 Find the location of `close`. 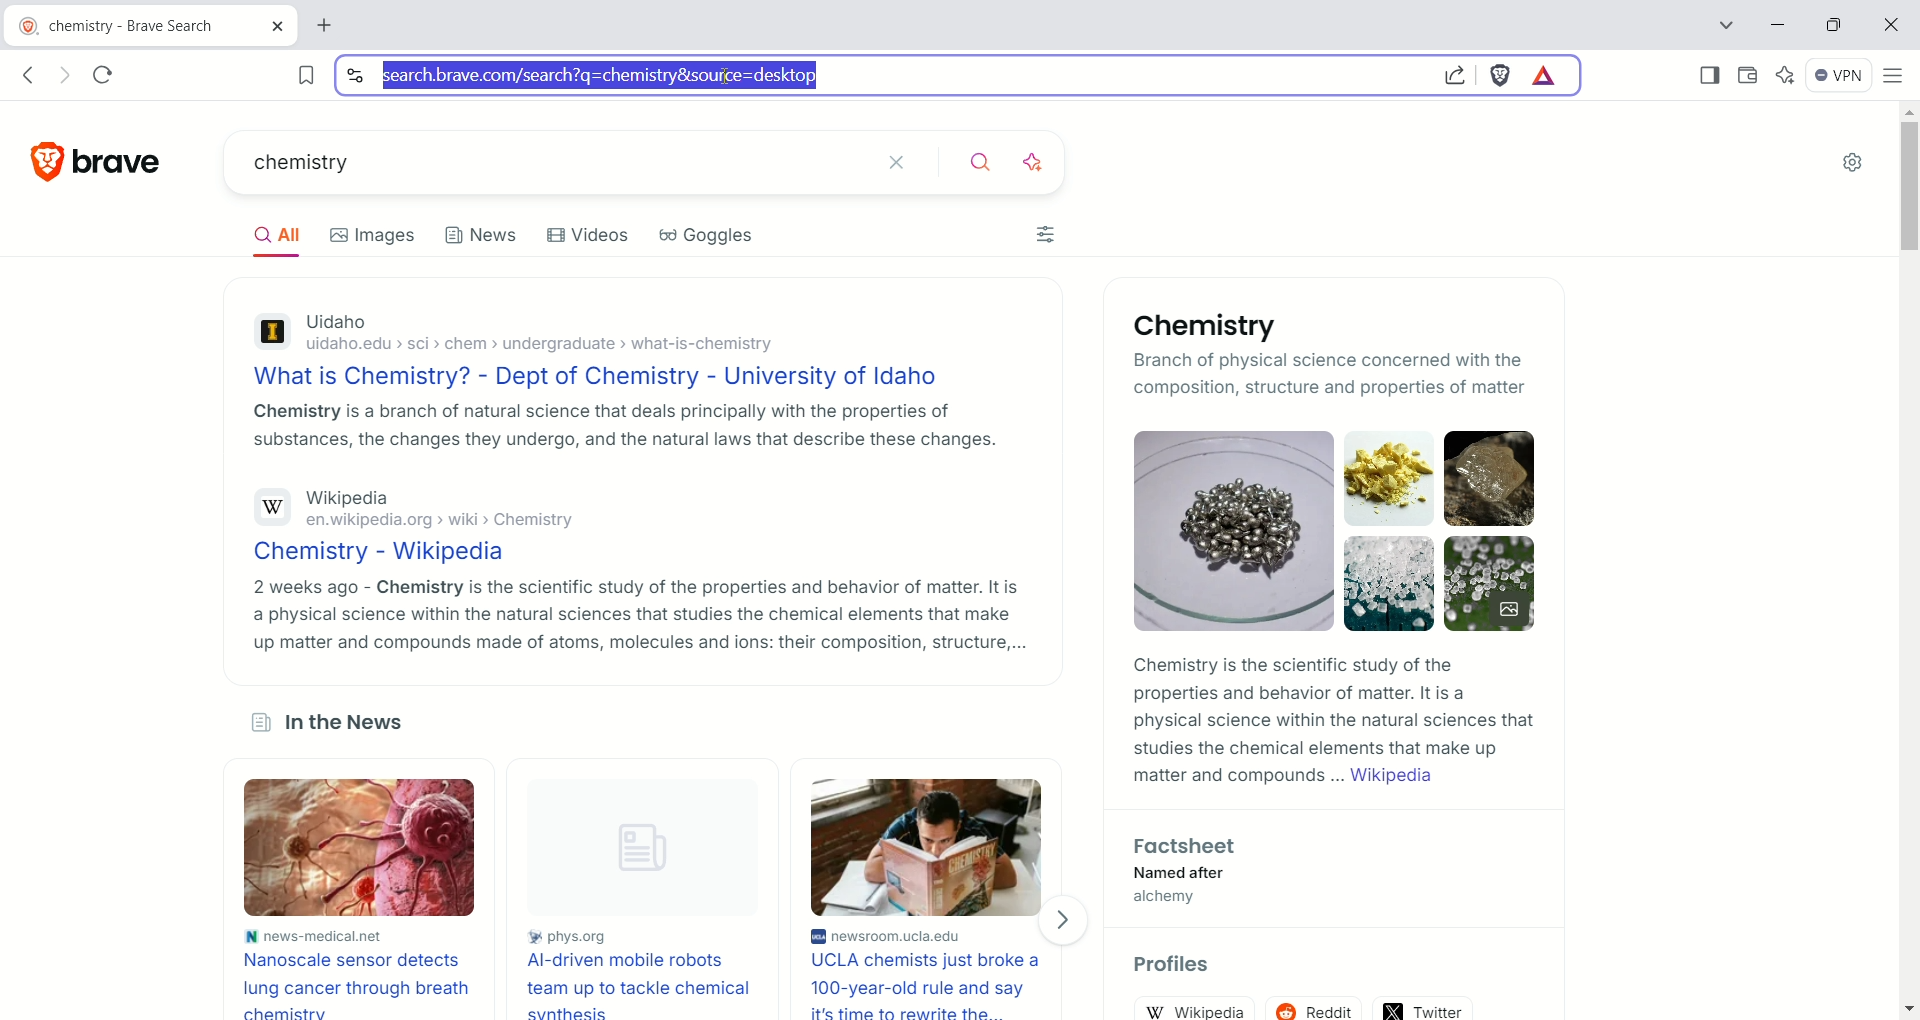

close is located at coordinates (1888, 27).